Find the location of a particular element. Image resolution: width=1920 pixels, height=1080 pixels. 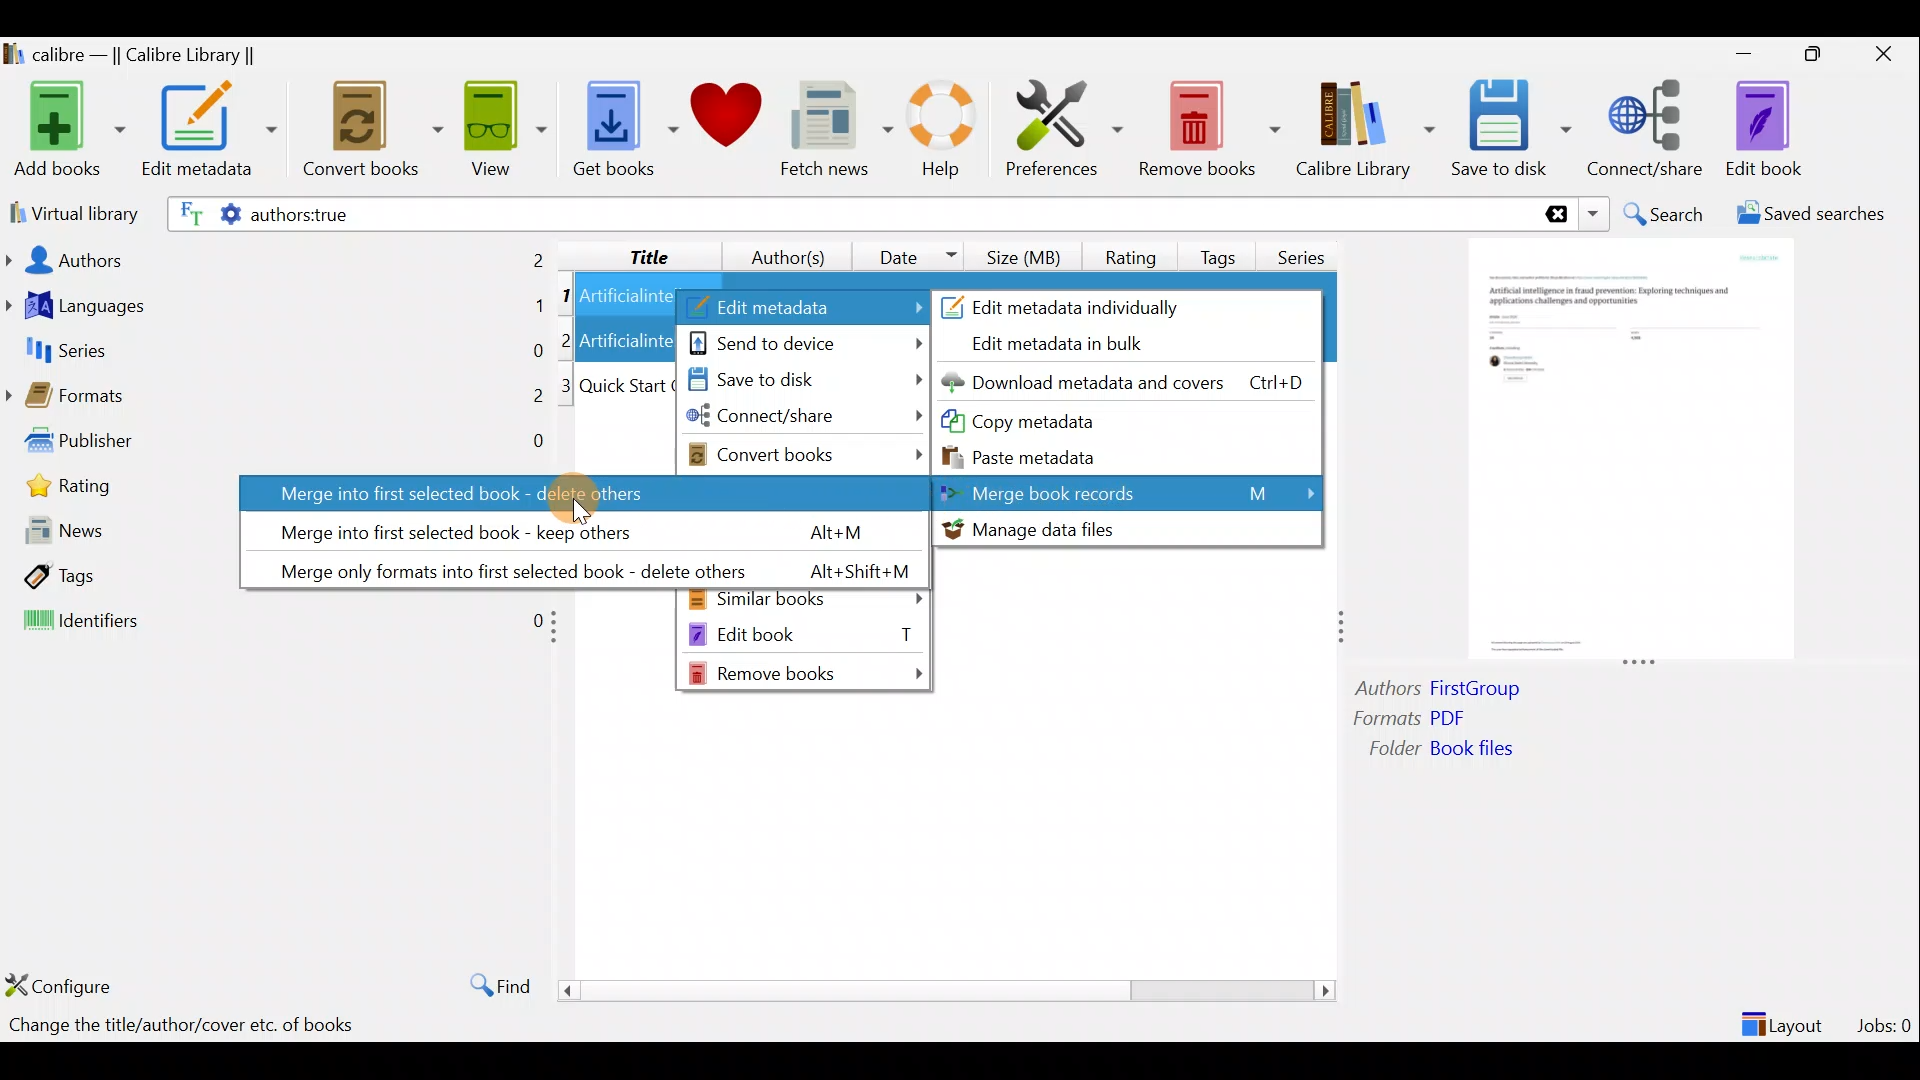

Layout is located at coordinates (1785, 1016).